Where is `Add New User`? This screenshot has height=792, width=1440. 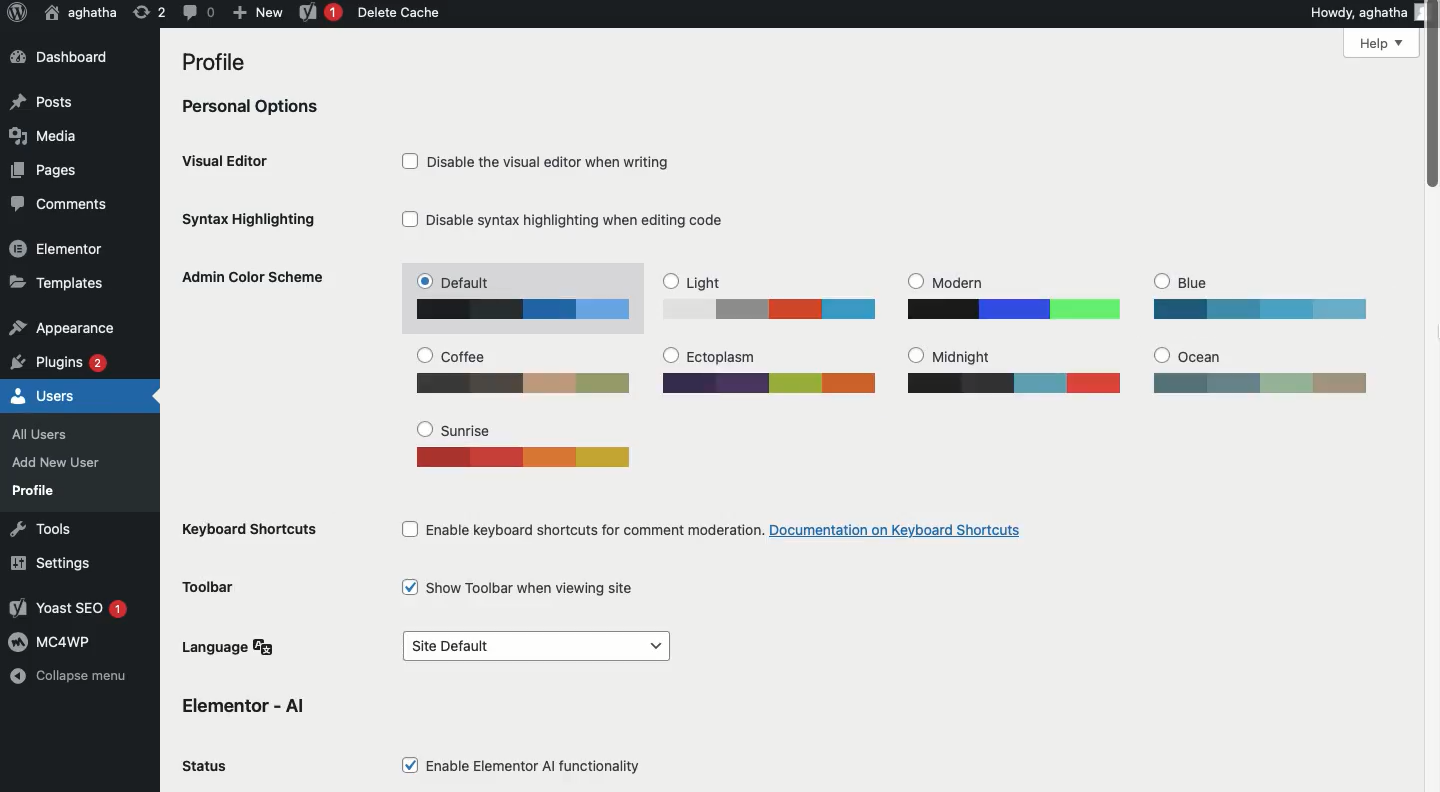 Add New User is located at coordinates (54, 462).